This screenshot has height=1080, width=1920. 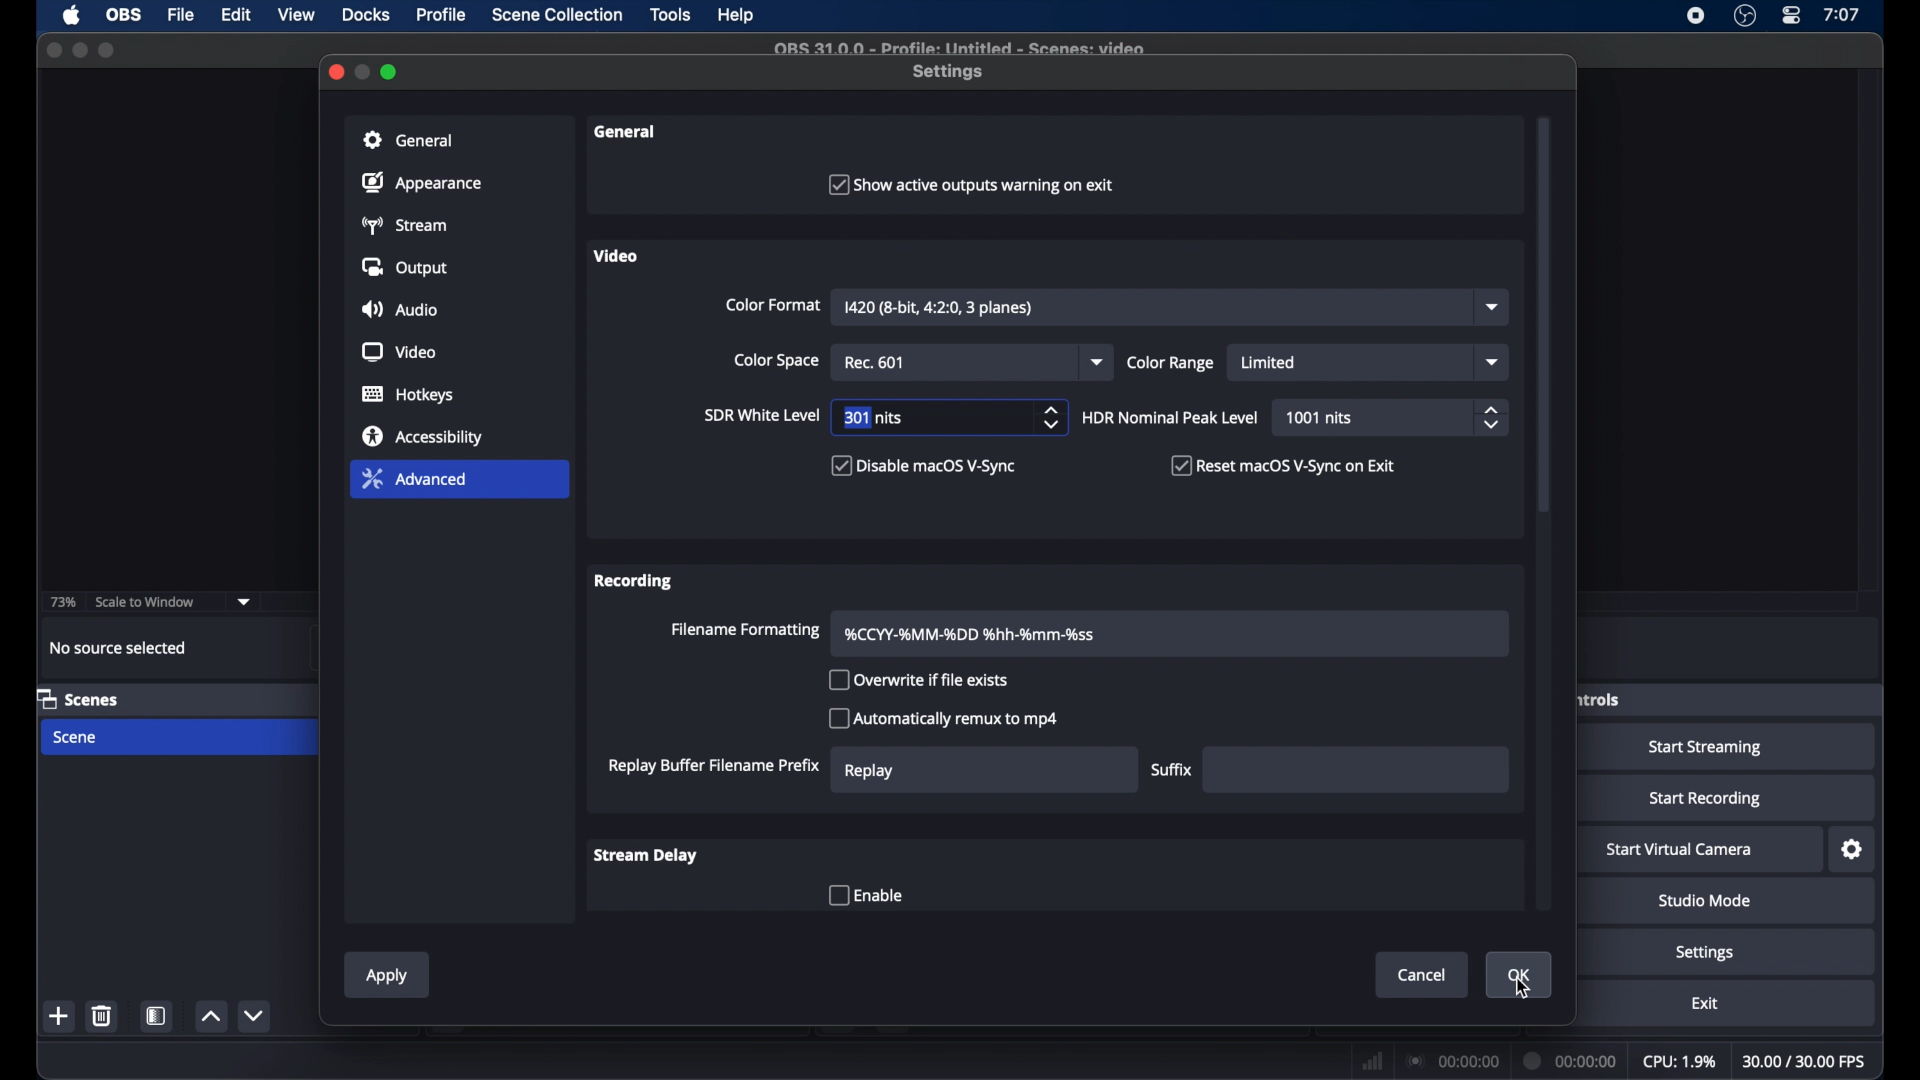 I want to click on checkbox, so click(x=919, y=680).